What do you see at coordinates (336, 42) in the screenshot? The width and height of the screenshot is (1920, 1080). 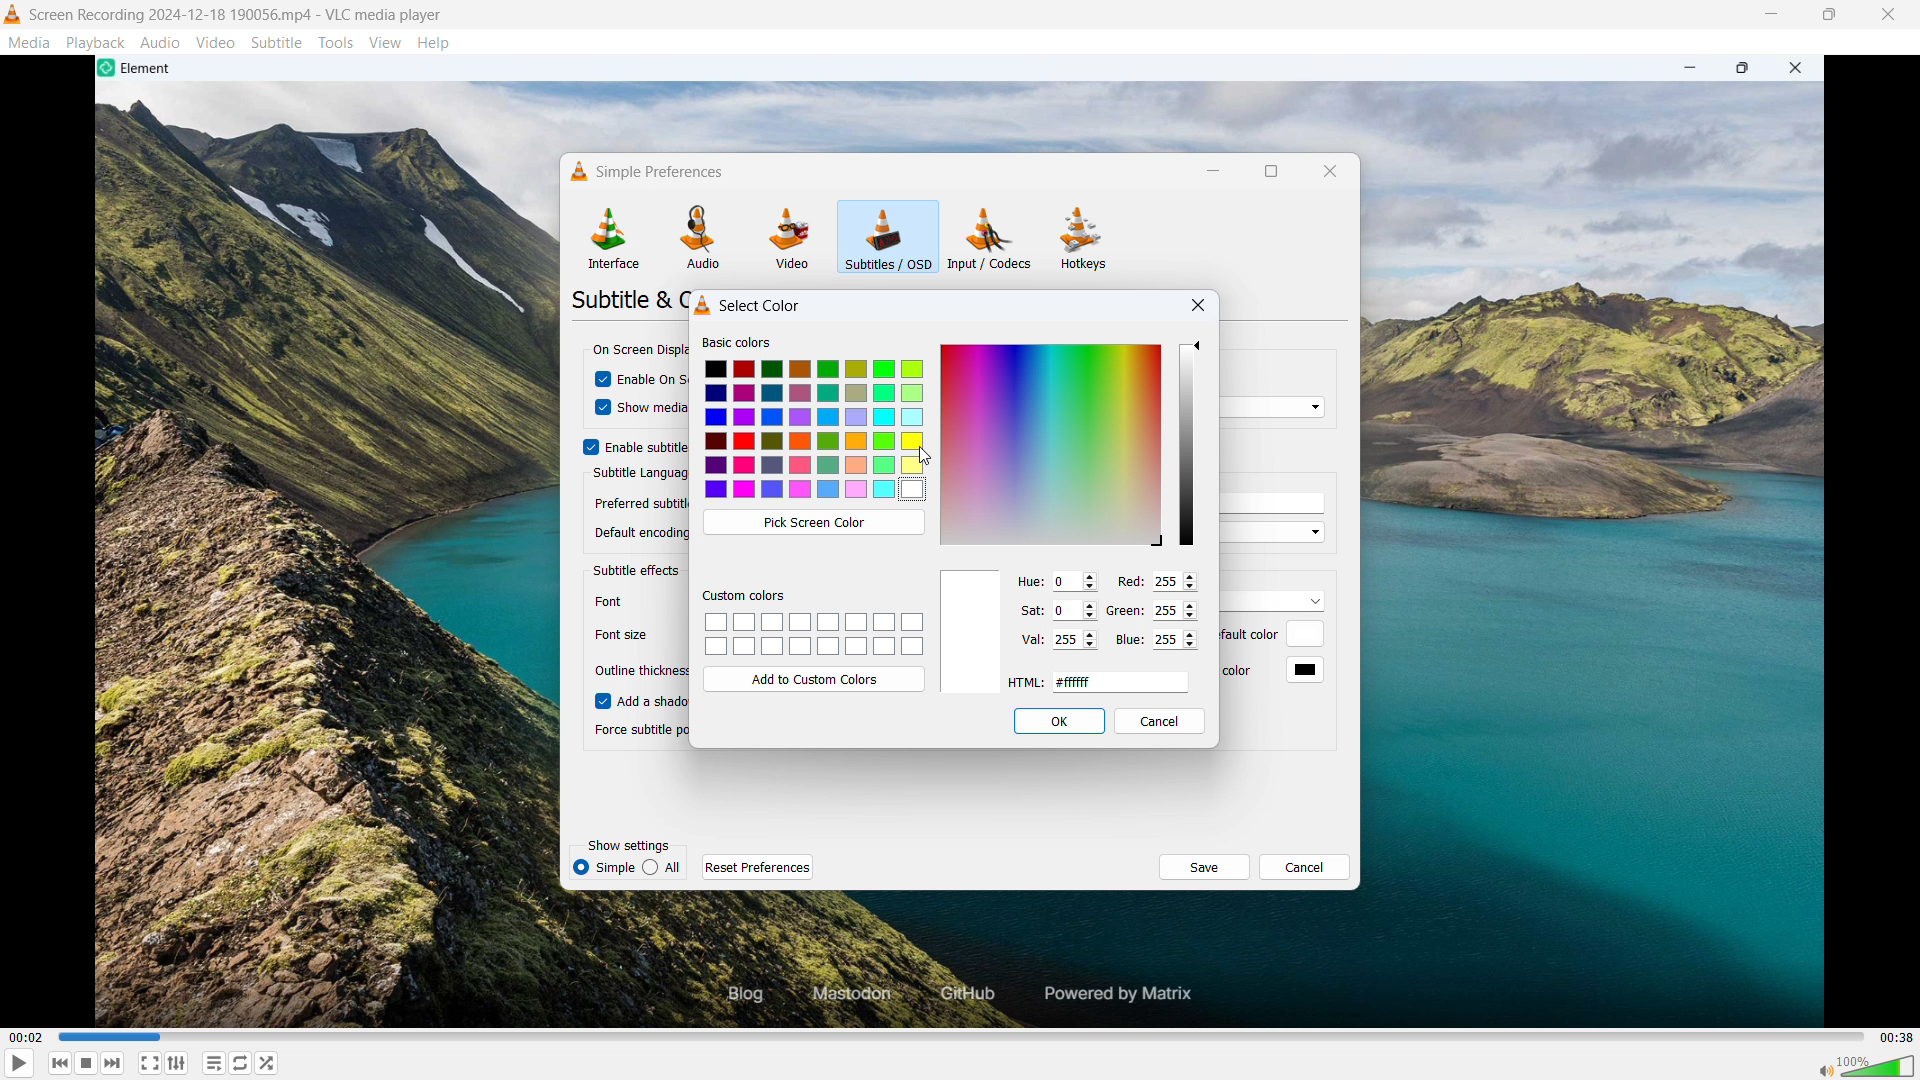 I see `Tools ` at bounding box center [336, 42].